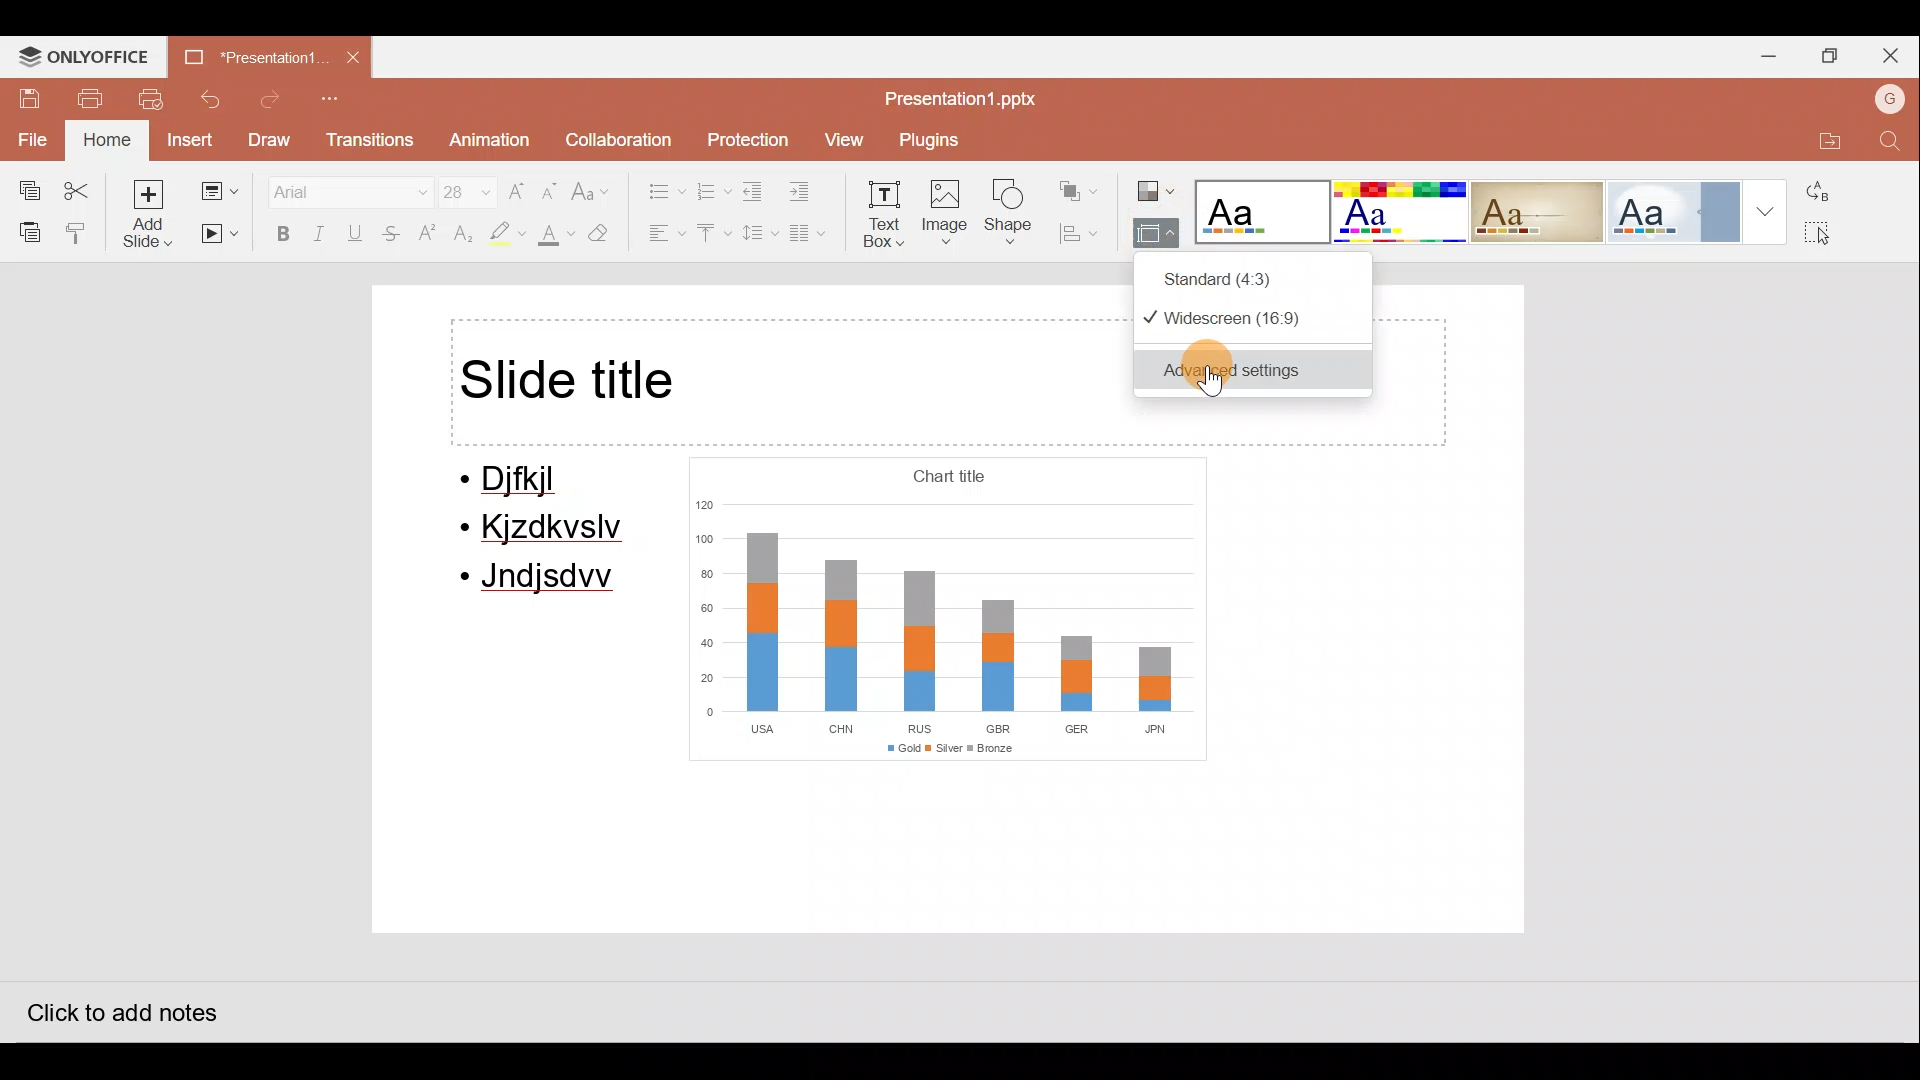 Image resolution: width=1920 pixels, height=1080 pixels. What do you see at coordinates (757, 233) in the screenshot?
I see `Line spacing` at bounding box center [757, 233].